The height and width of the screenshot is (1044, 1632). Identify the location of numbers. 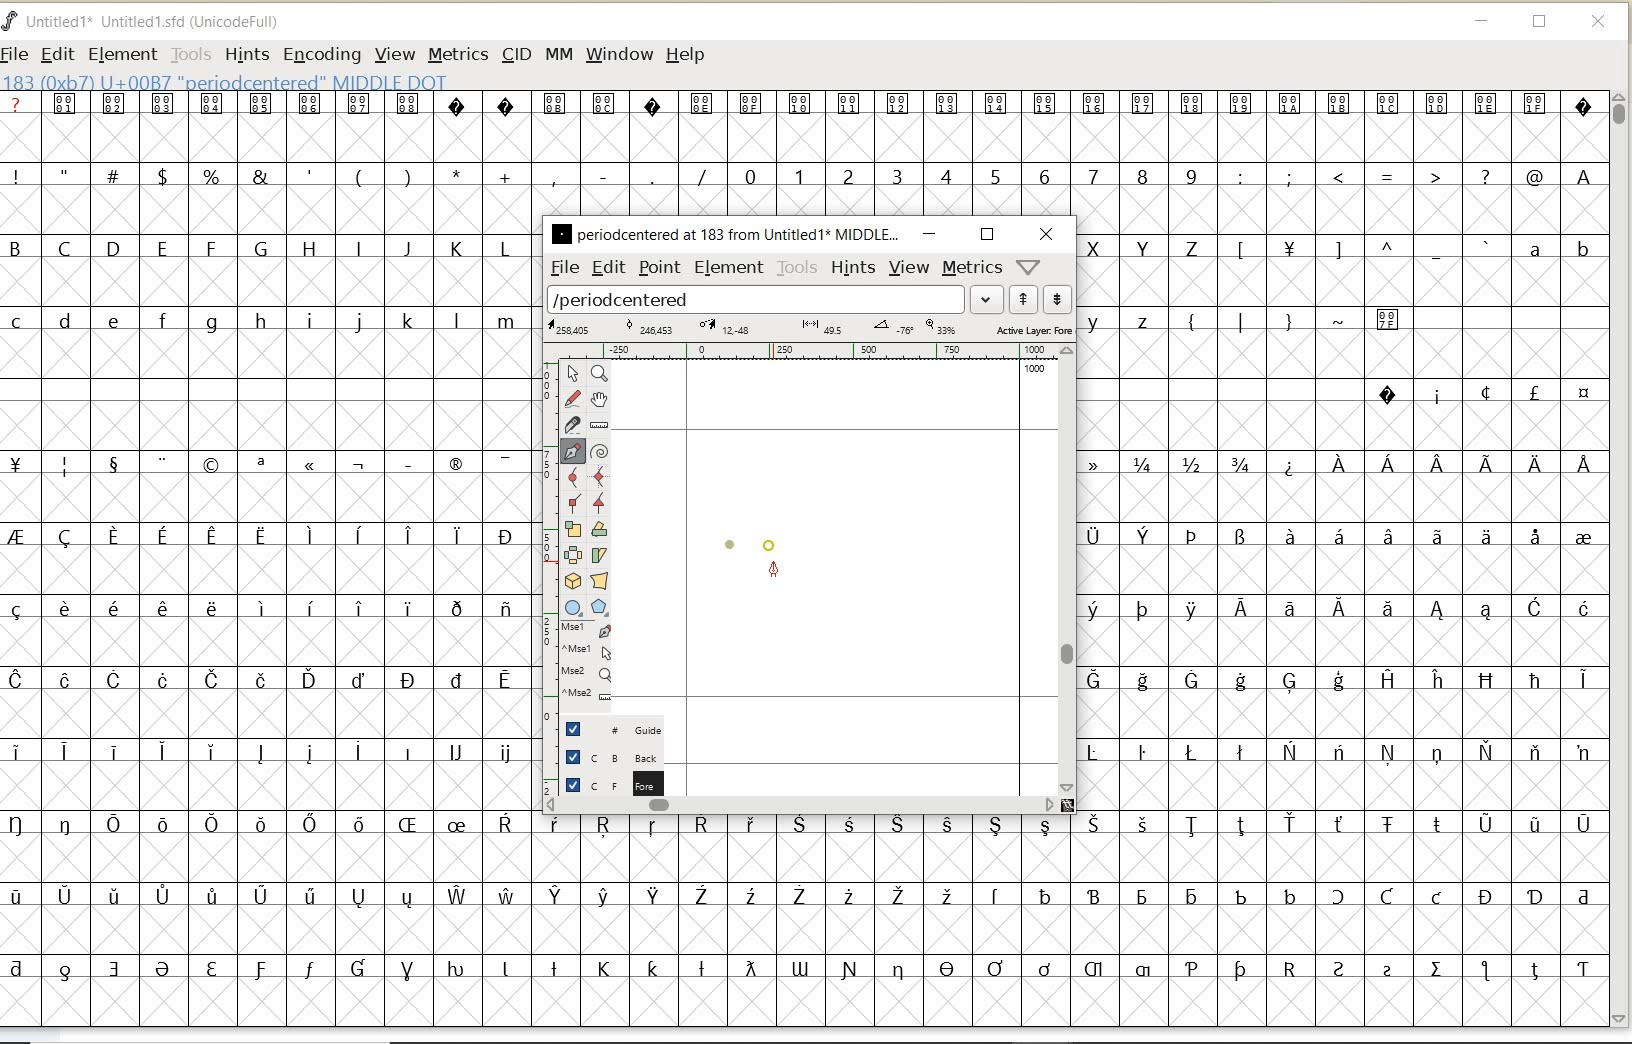
(966, 175).